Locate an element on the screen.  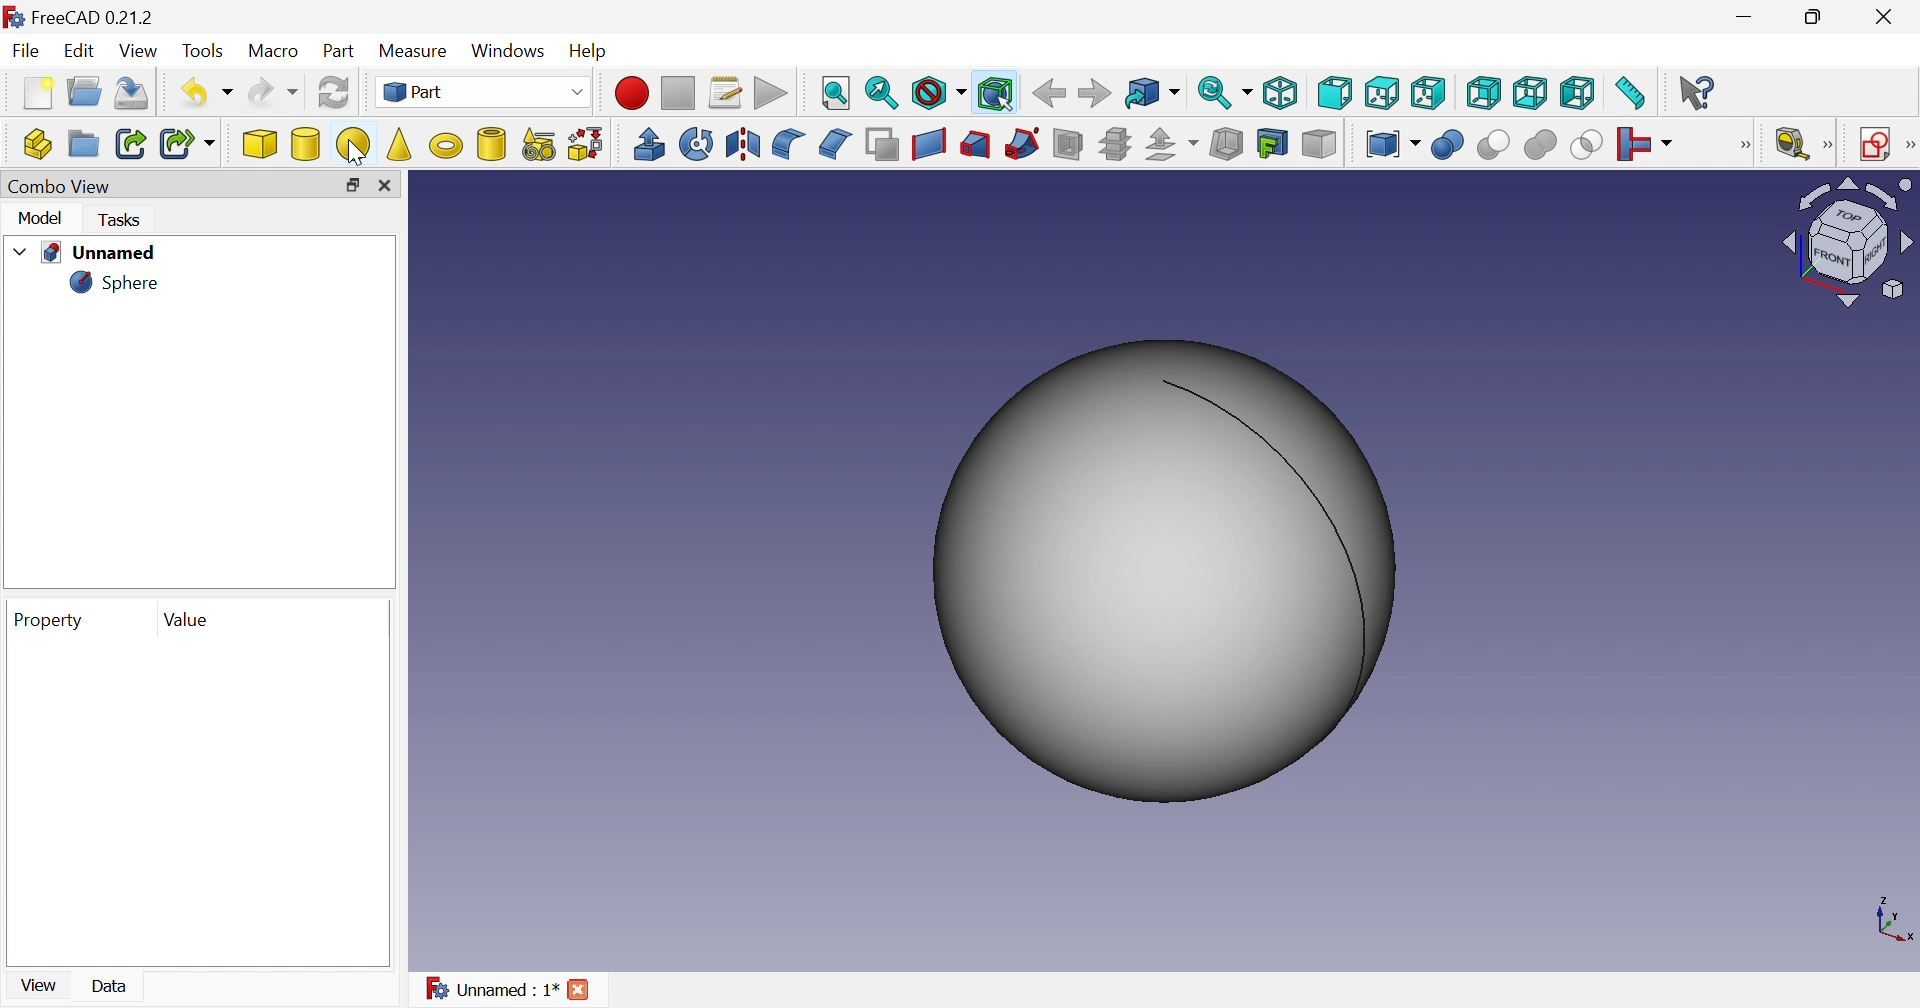
Extrude is located at coordinates (647, 144).